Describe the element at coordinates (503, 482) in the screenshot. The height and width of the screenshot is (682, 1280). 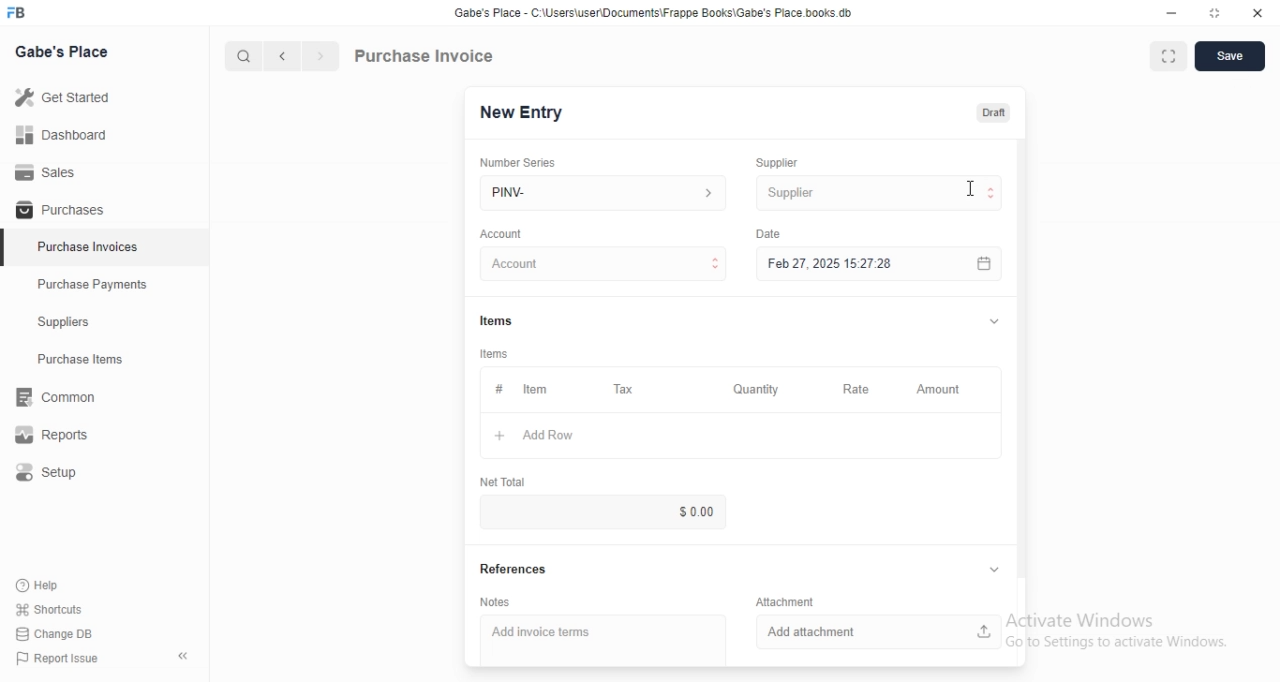
I see `Net Total` at that location.